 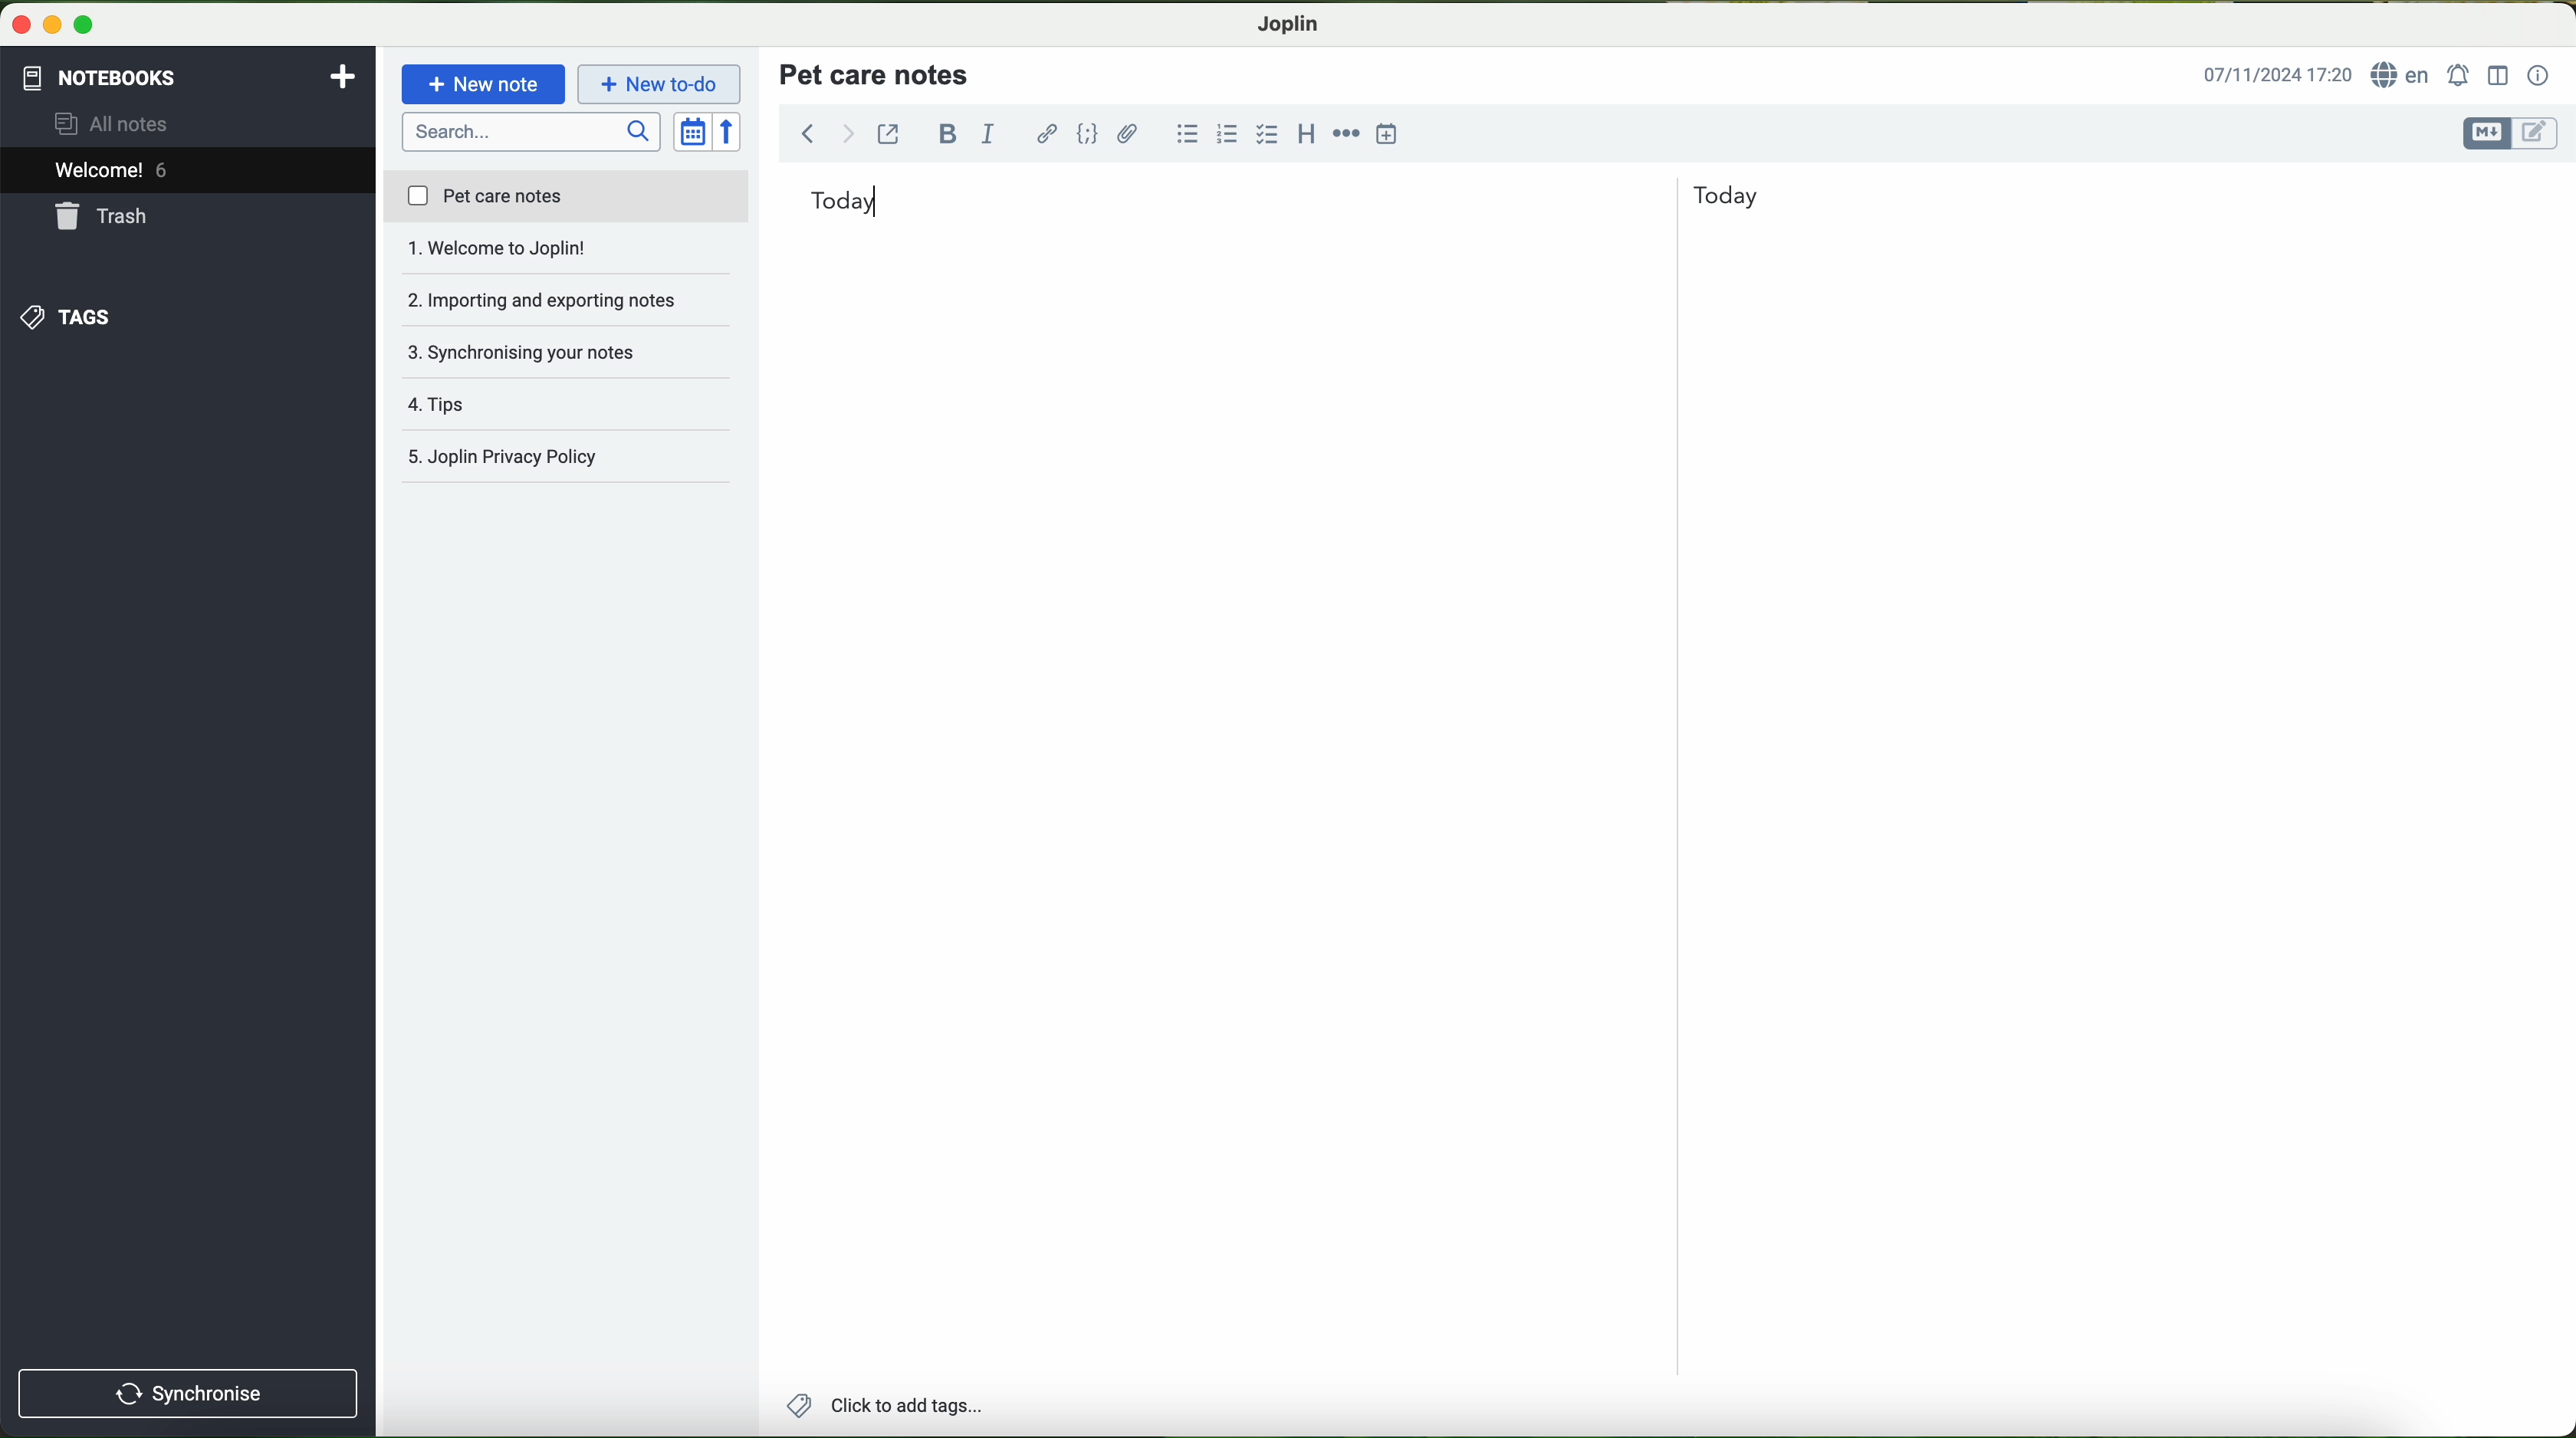 What do you see at coordinates (1225, 134) in the screenshot?
I see `numbered list` at bounding box center [1225, 134].